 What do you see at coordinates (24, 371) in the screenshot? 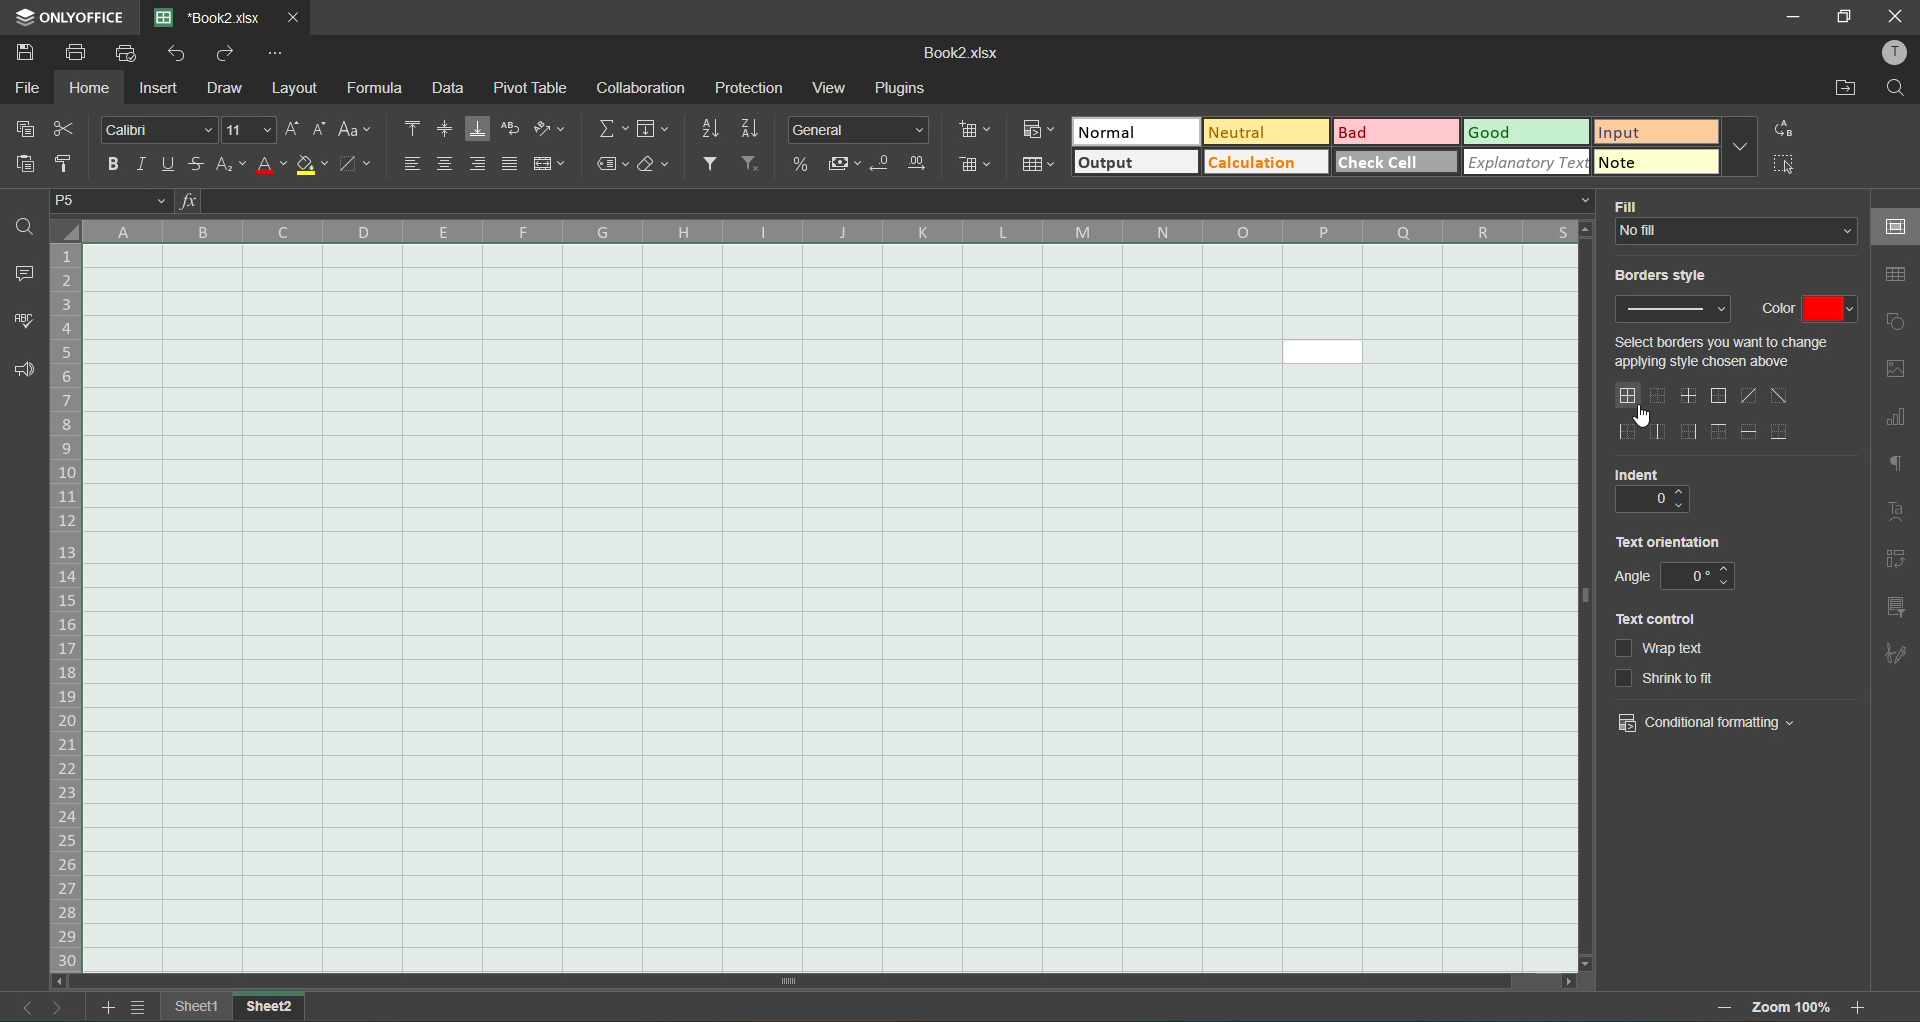
I see `feedback` at bounding box center [24, 371].